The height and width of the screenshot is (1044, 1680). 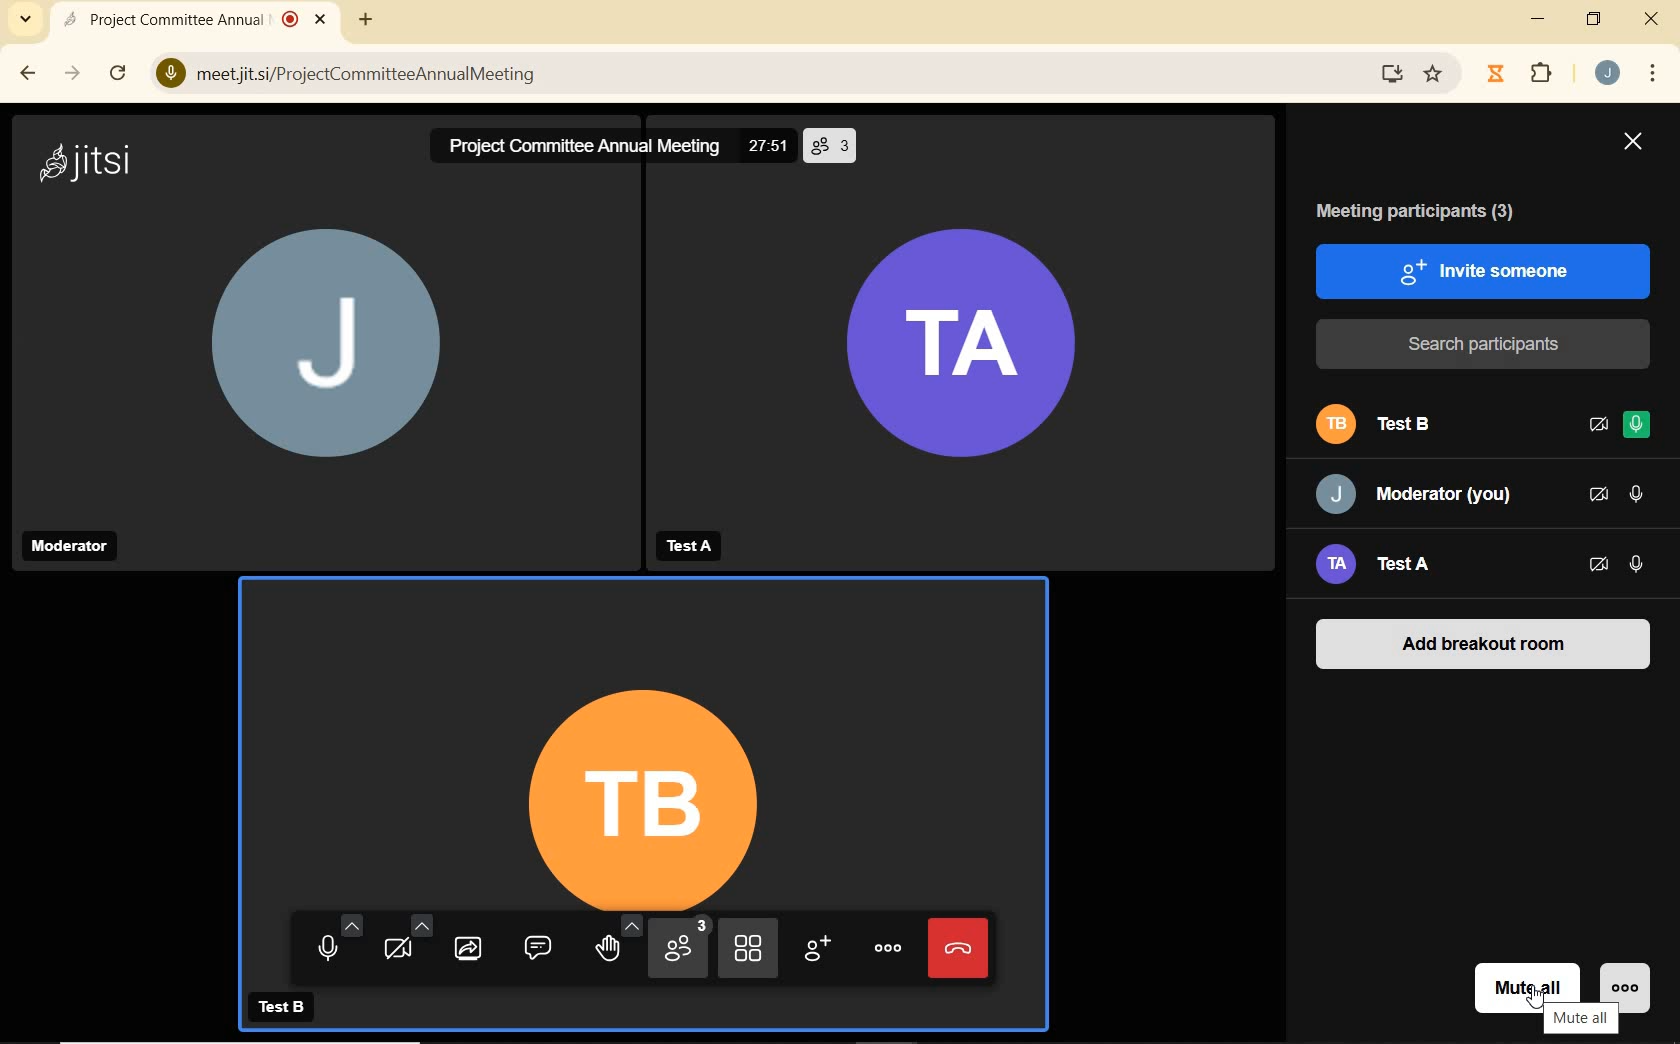 I want to click on TOGGLE TILE VIEW, so click(x=746, y=947).